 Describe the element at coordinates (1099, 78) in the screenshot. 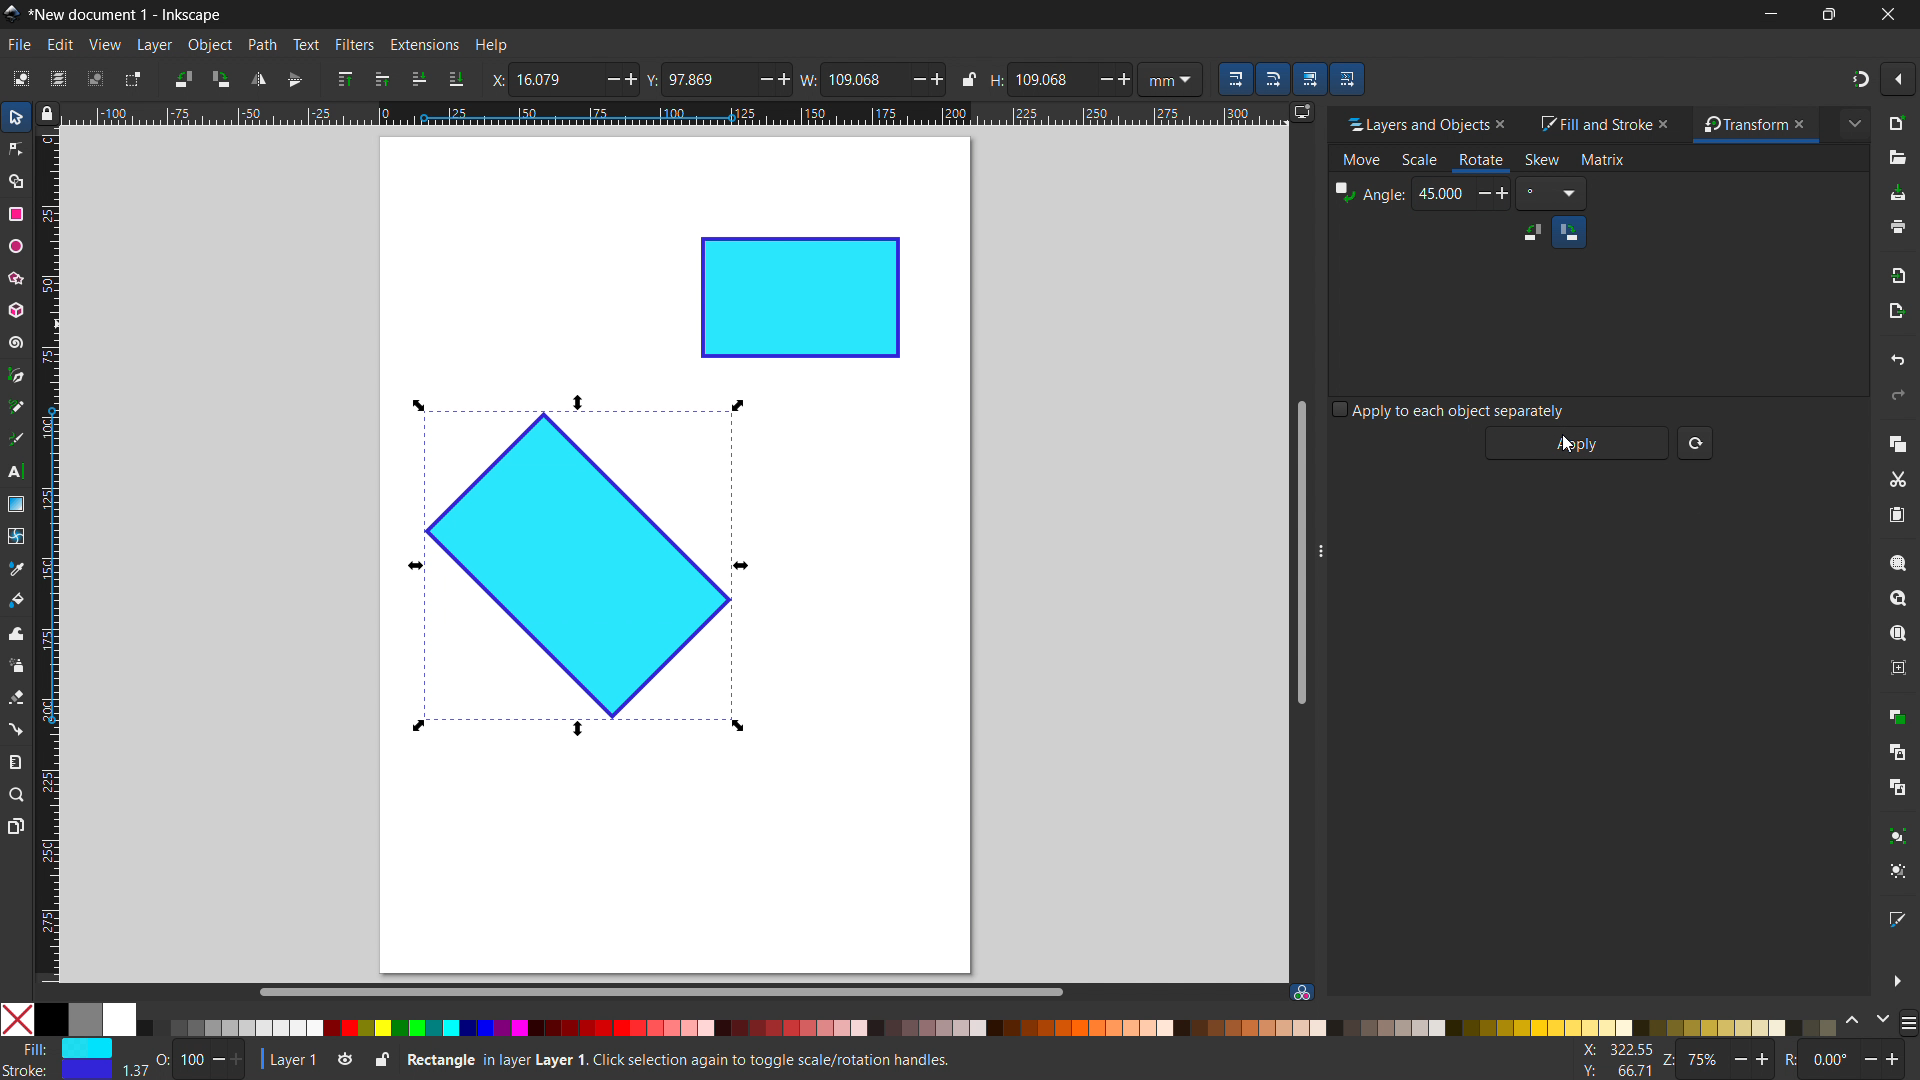

I see `Decrease/ minus` at that location.